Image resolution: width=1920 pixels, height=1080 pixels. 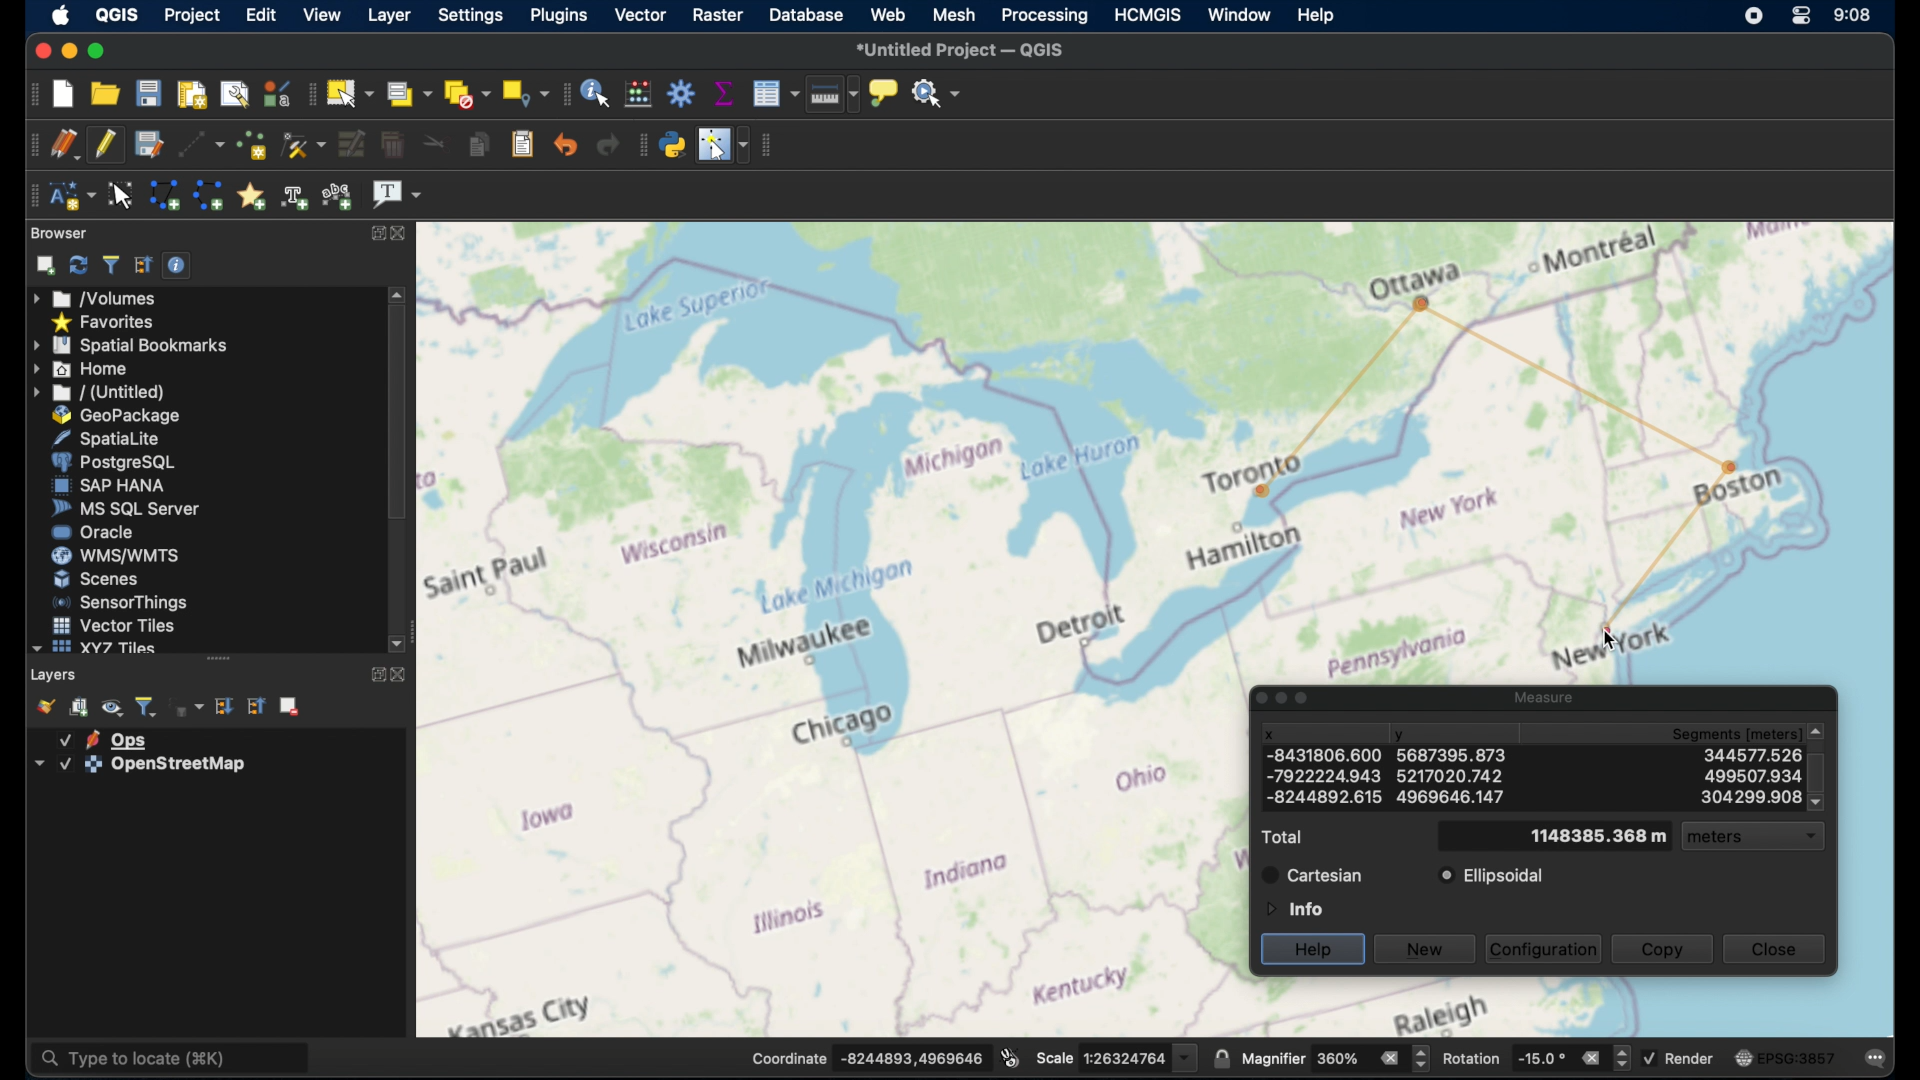 What do you see at coordinates (251, 194) in the screenshot?
I see `create annotation marker` at bounding box center [251, 194].